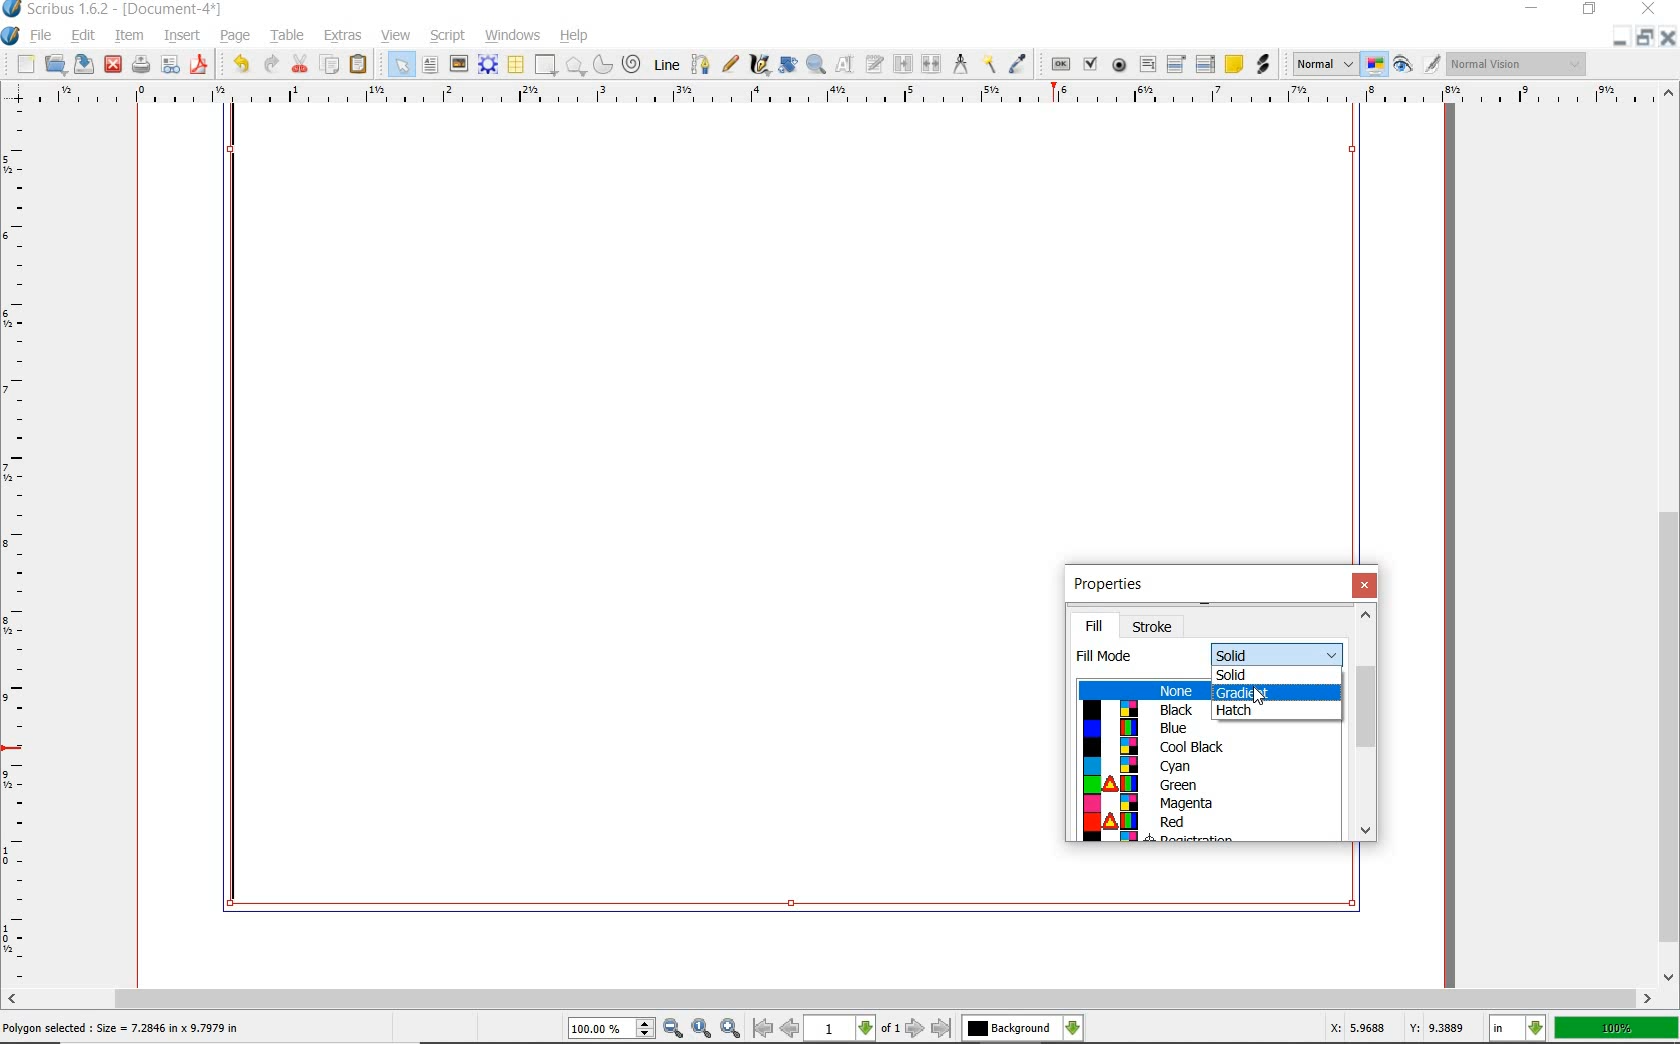  What do you see at coordinates (1533, 9) in the screenshot?
I see `minimize` at bounding box center [1533, 9].